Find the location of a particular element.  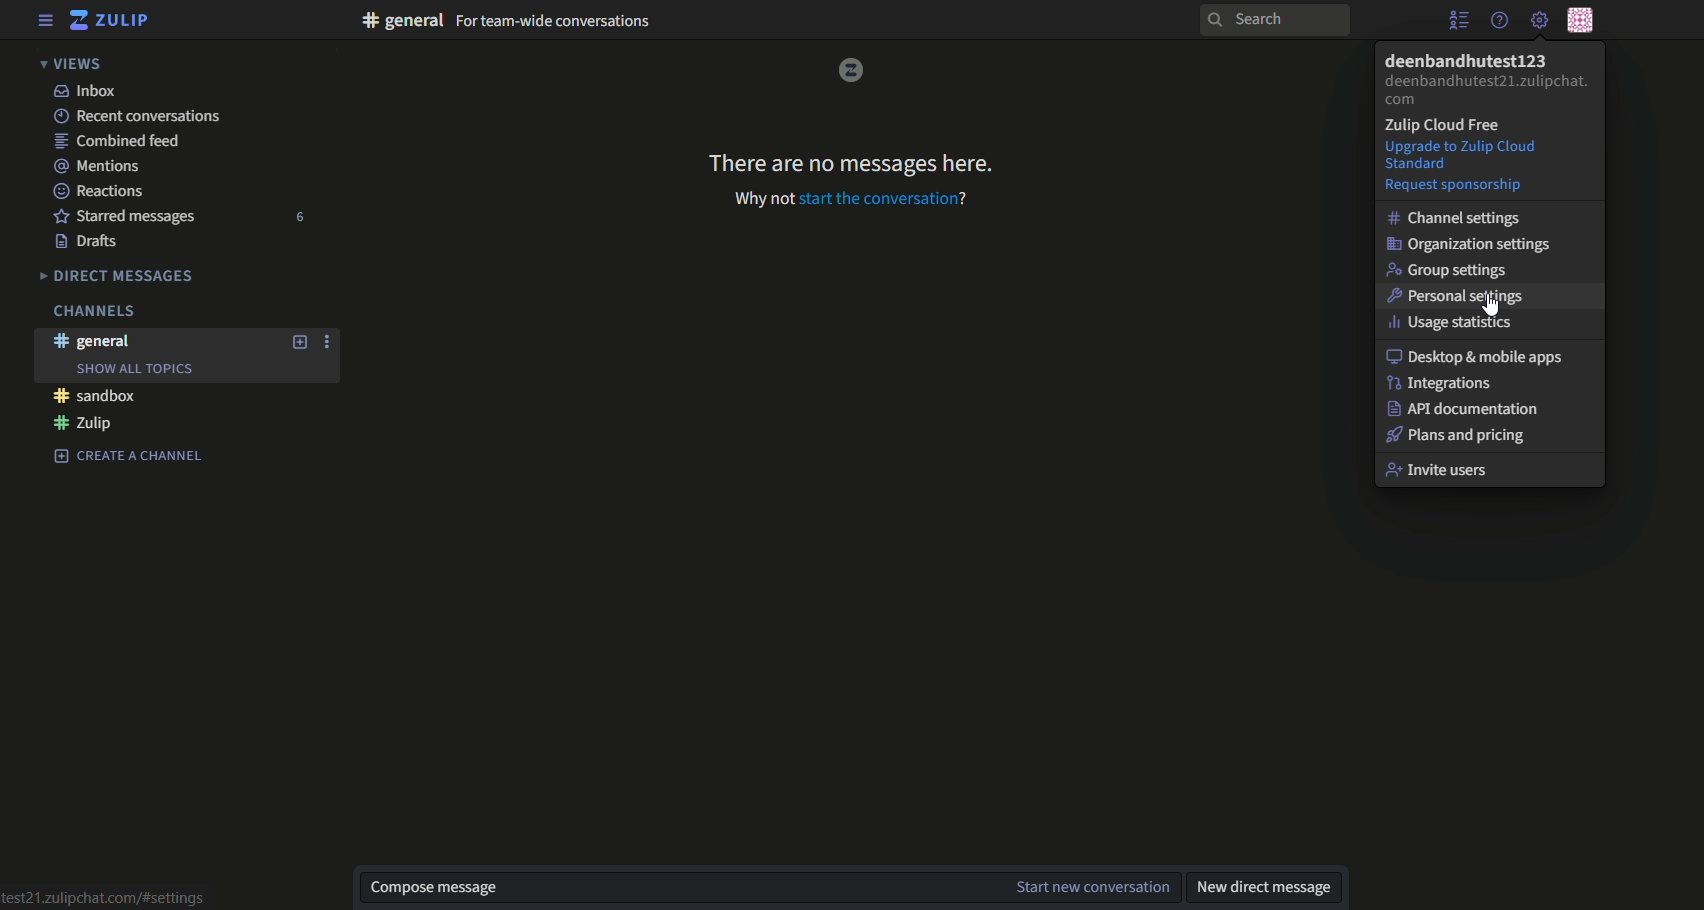

options is located at coordinates (331, 343).